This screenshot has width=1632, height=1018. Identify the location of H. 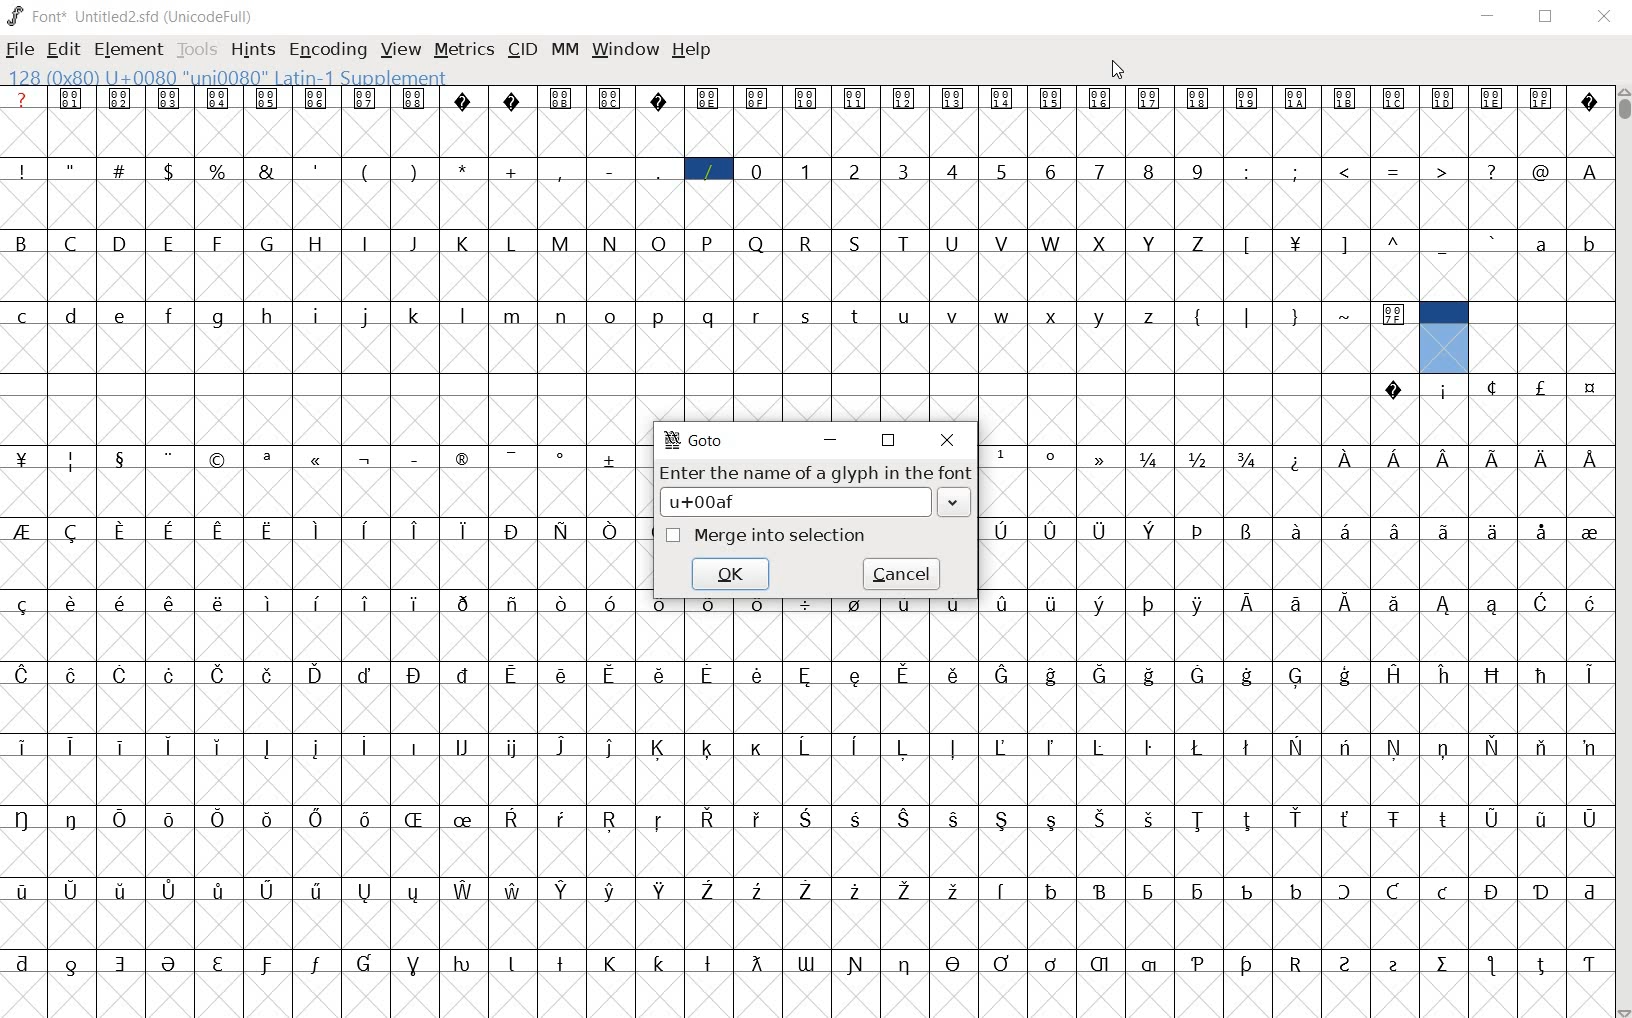
(320, 242).